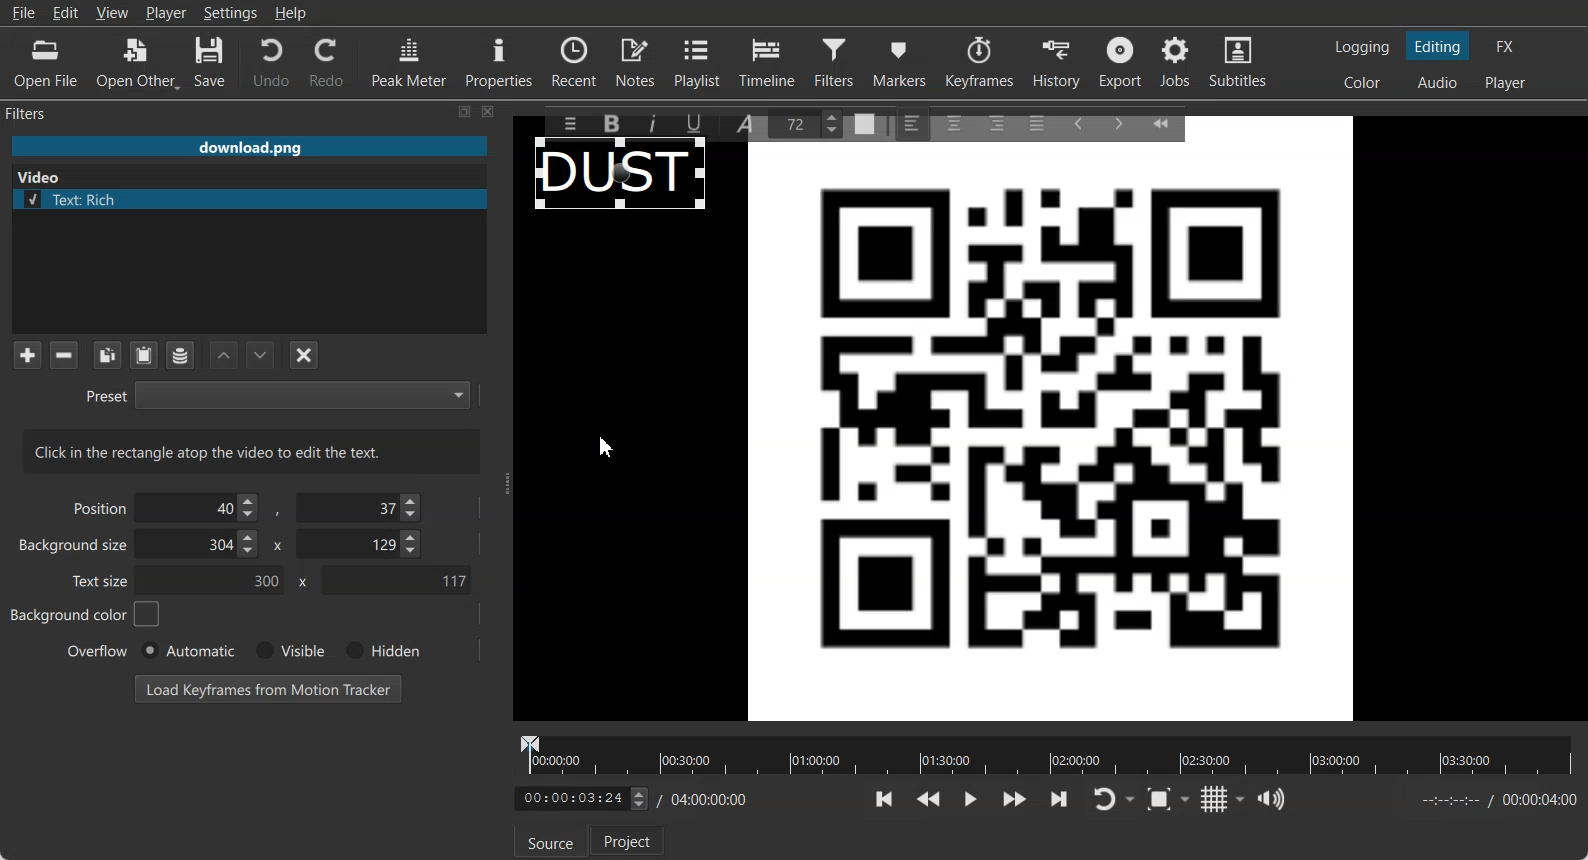 This screenshot has height=860, width=1588. I want to click on Italic, so click(656, 121).